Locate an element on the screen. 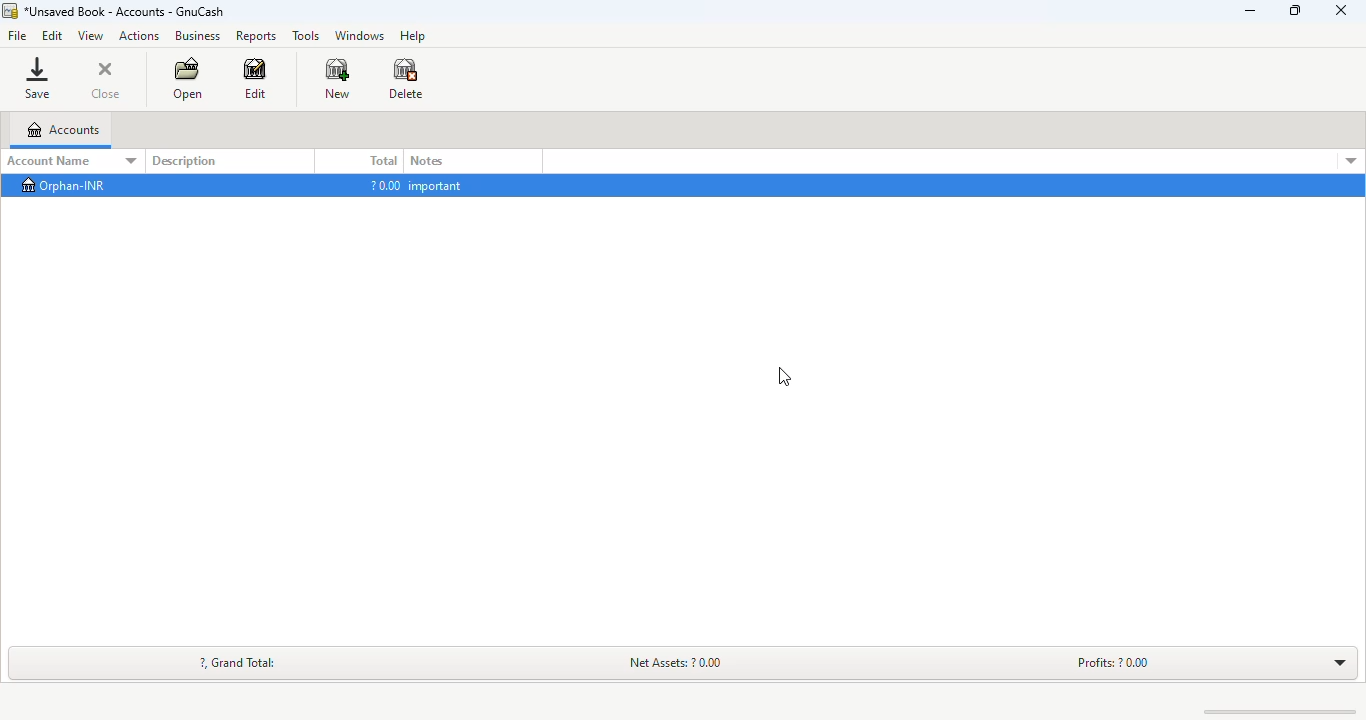  ?0.00 is located at coordinates (386, 184).